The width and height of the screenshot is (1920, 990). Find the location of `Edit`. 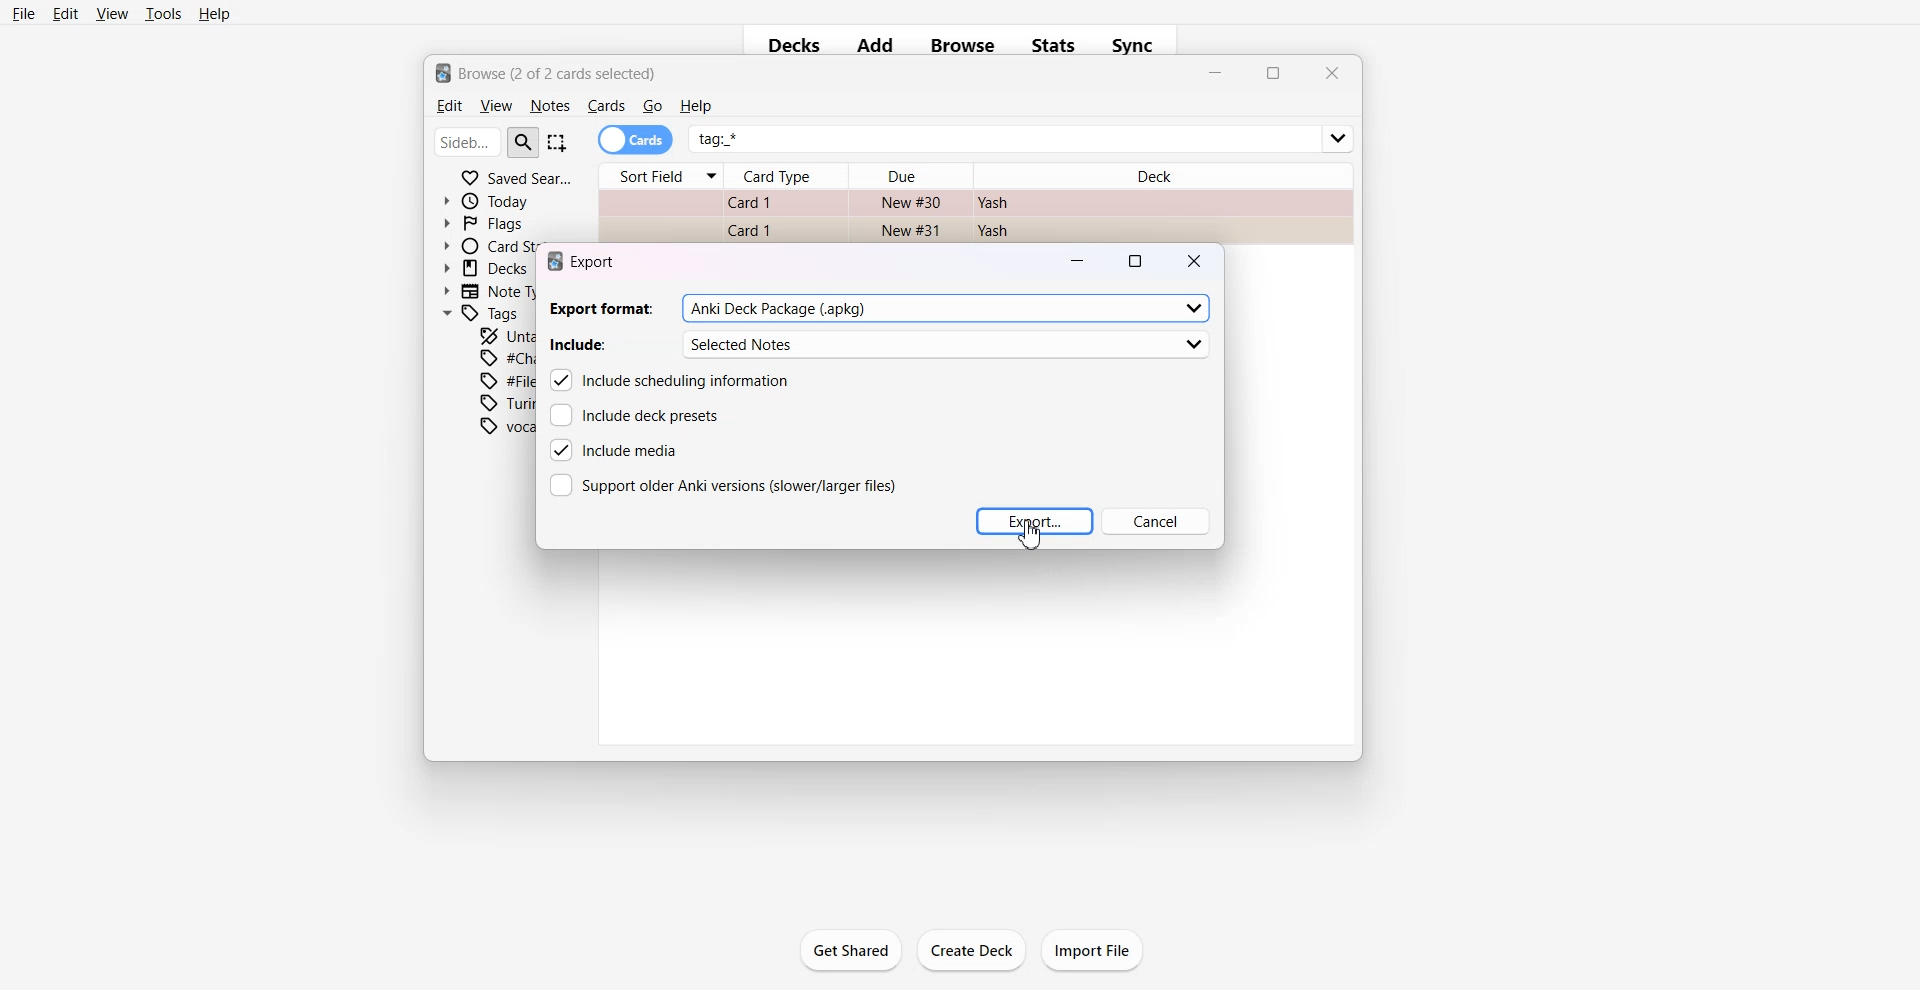

Edit is located at coordinates (447, 106).